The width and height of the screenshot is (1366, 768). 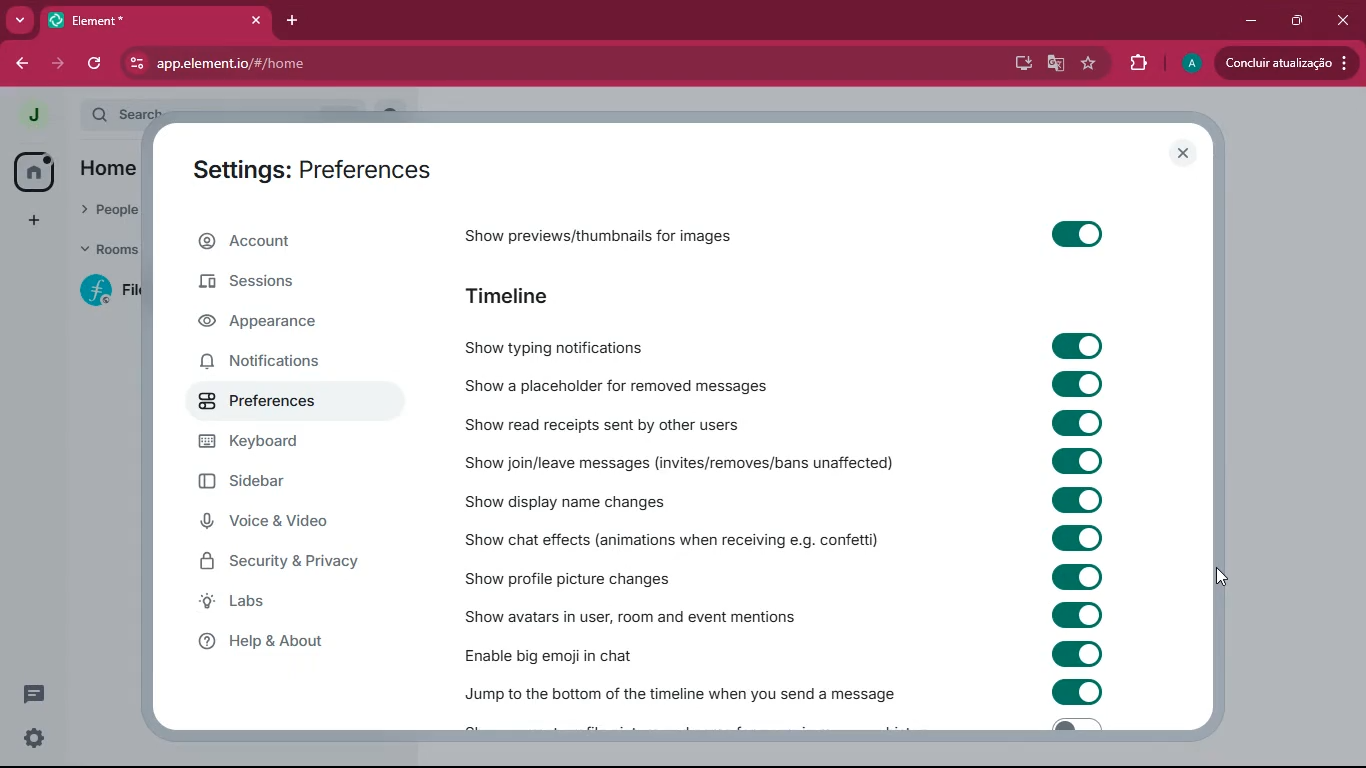 I want to click on enable big emoji in chat, so click(x=582, y=651).